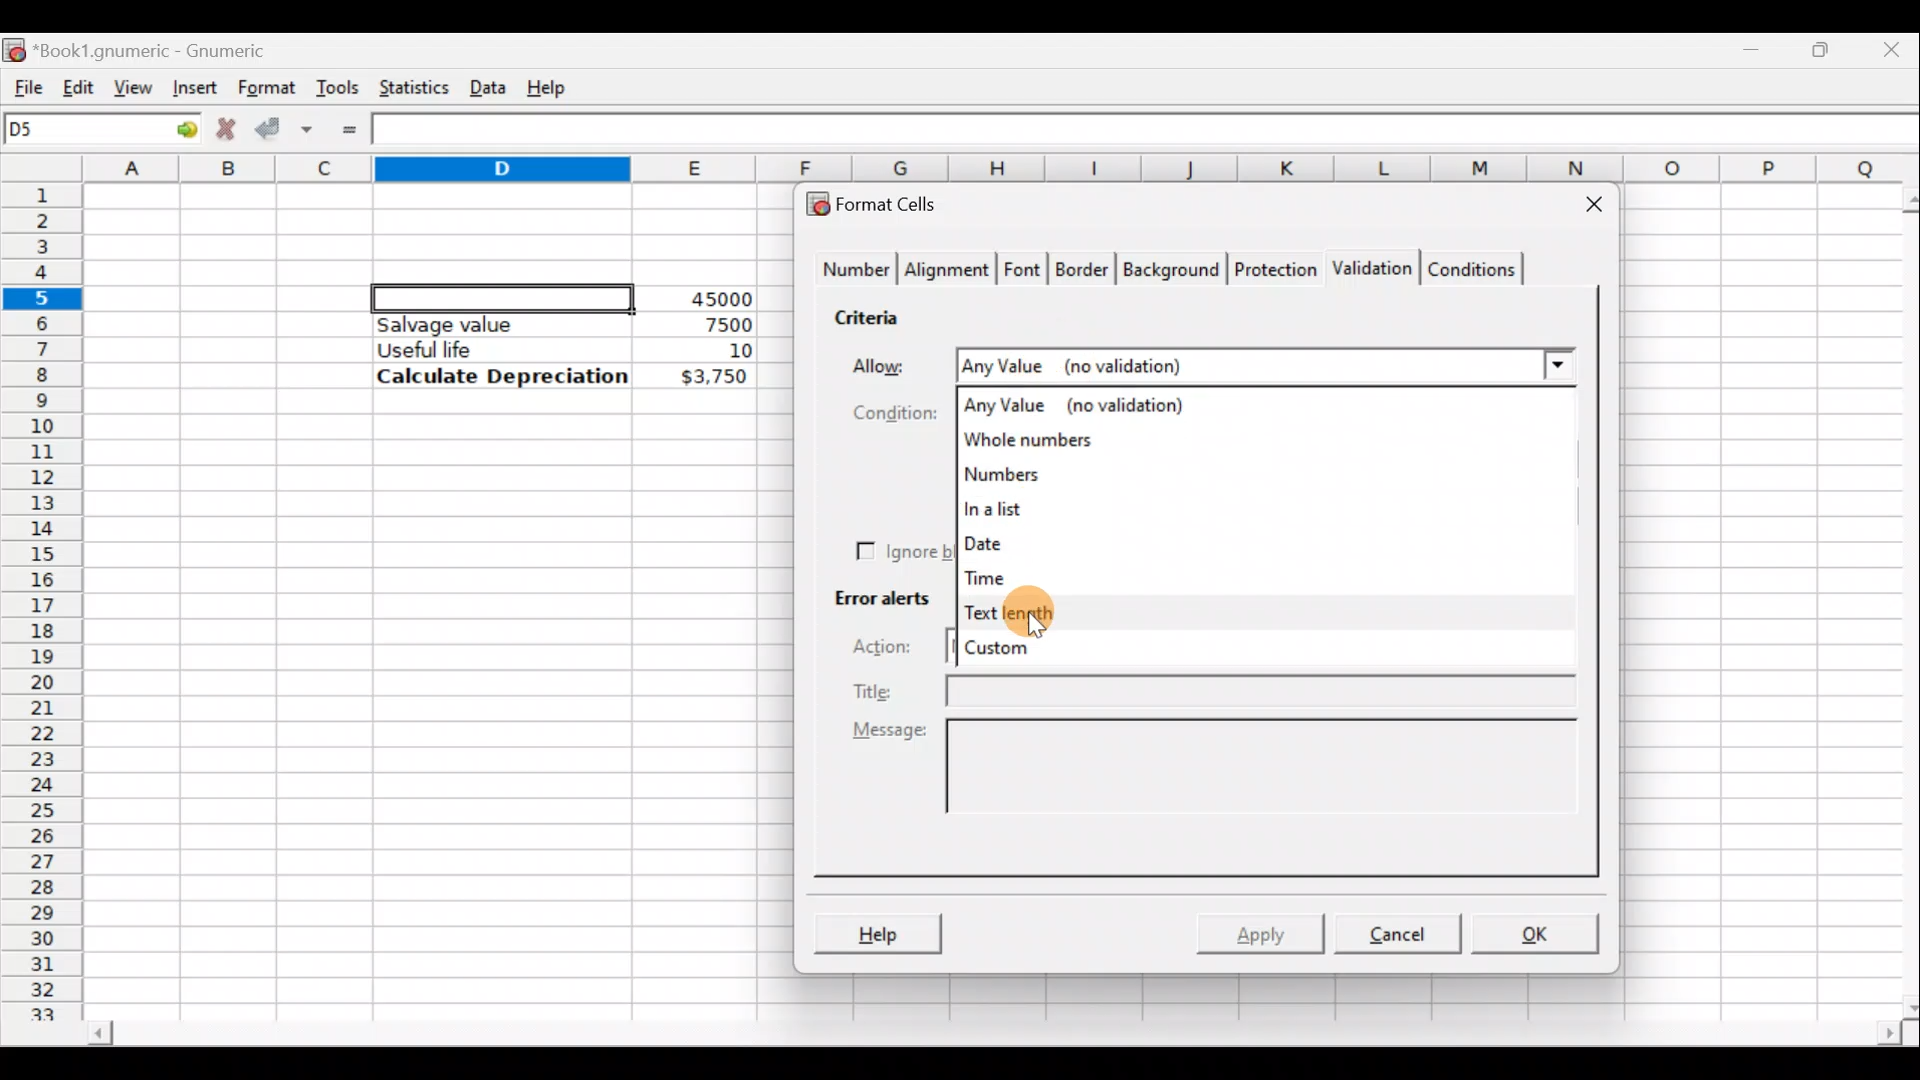 This screenshot has height=1080, width=1920. What do you see at coordinates (1756, 45) in the screenshot?
I see `Minimize` at bounding box center [1756, 45].